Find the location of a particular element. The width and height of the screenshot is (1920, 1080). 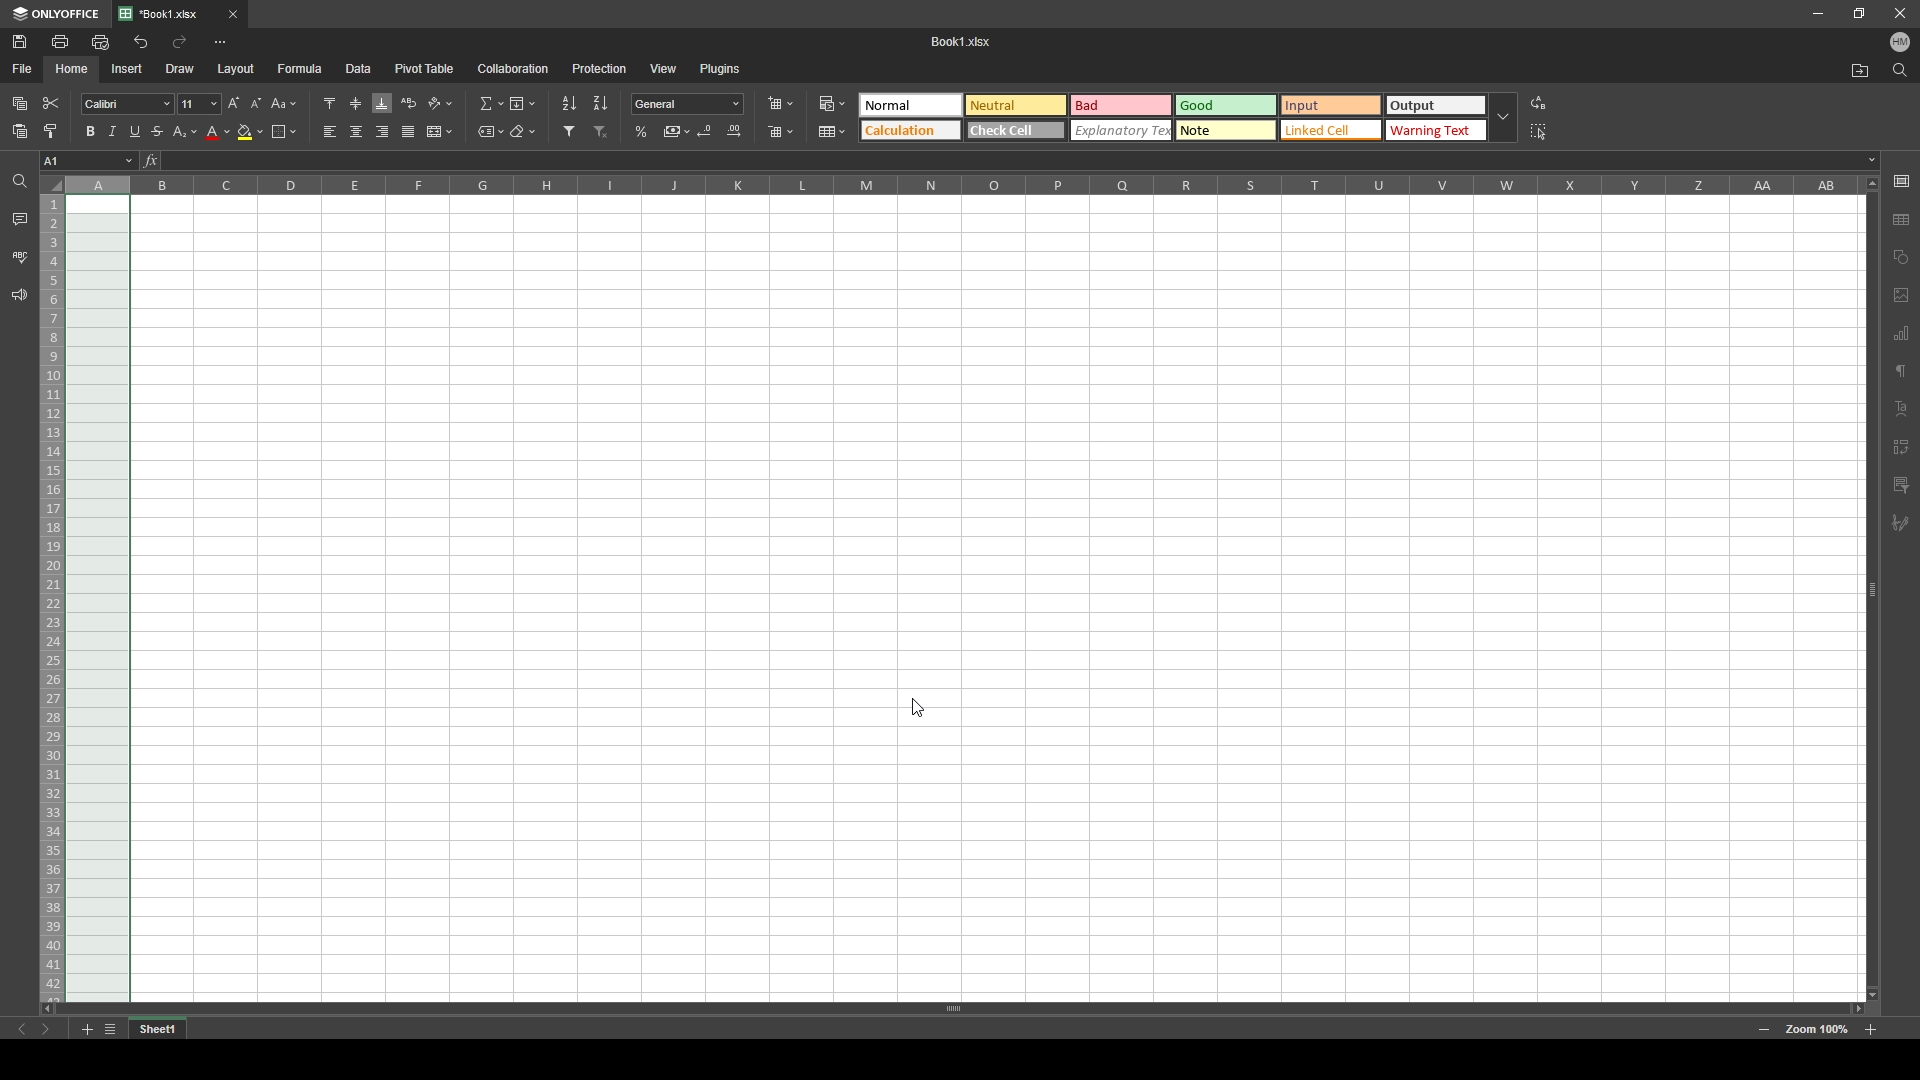

align middle is located at coordinates (357, 104).